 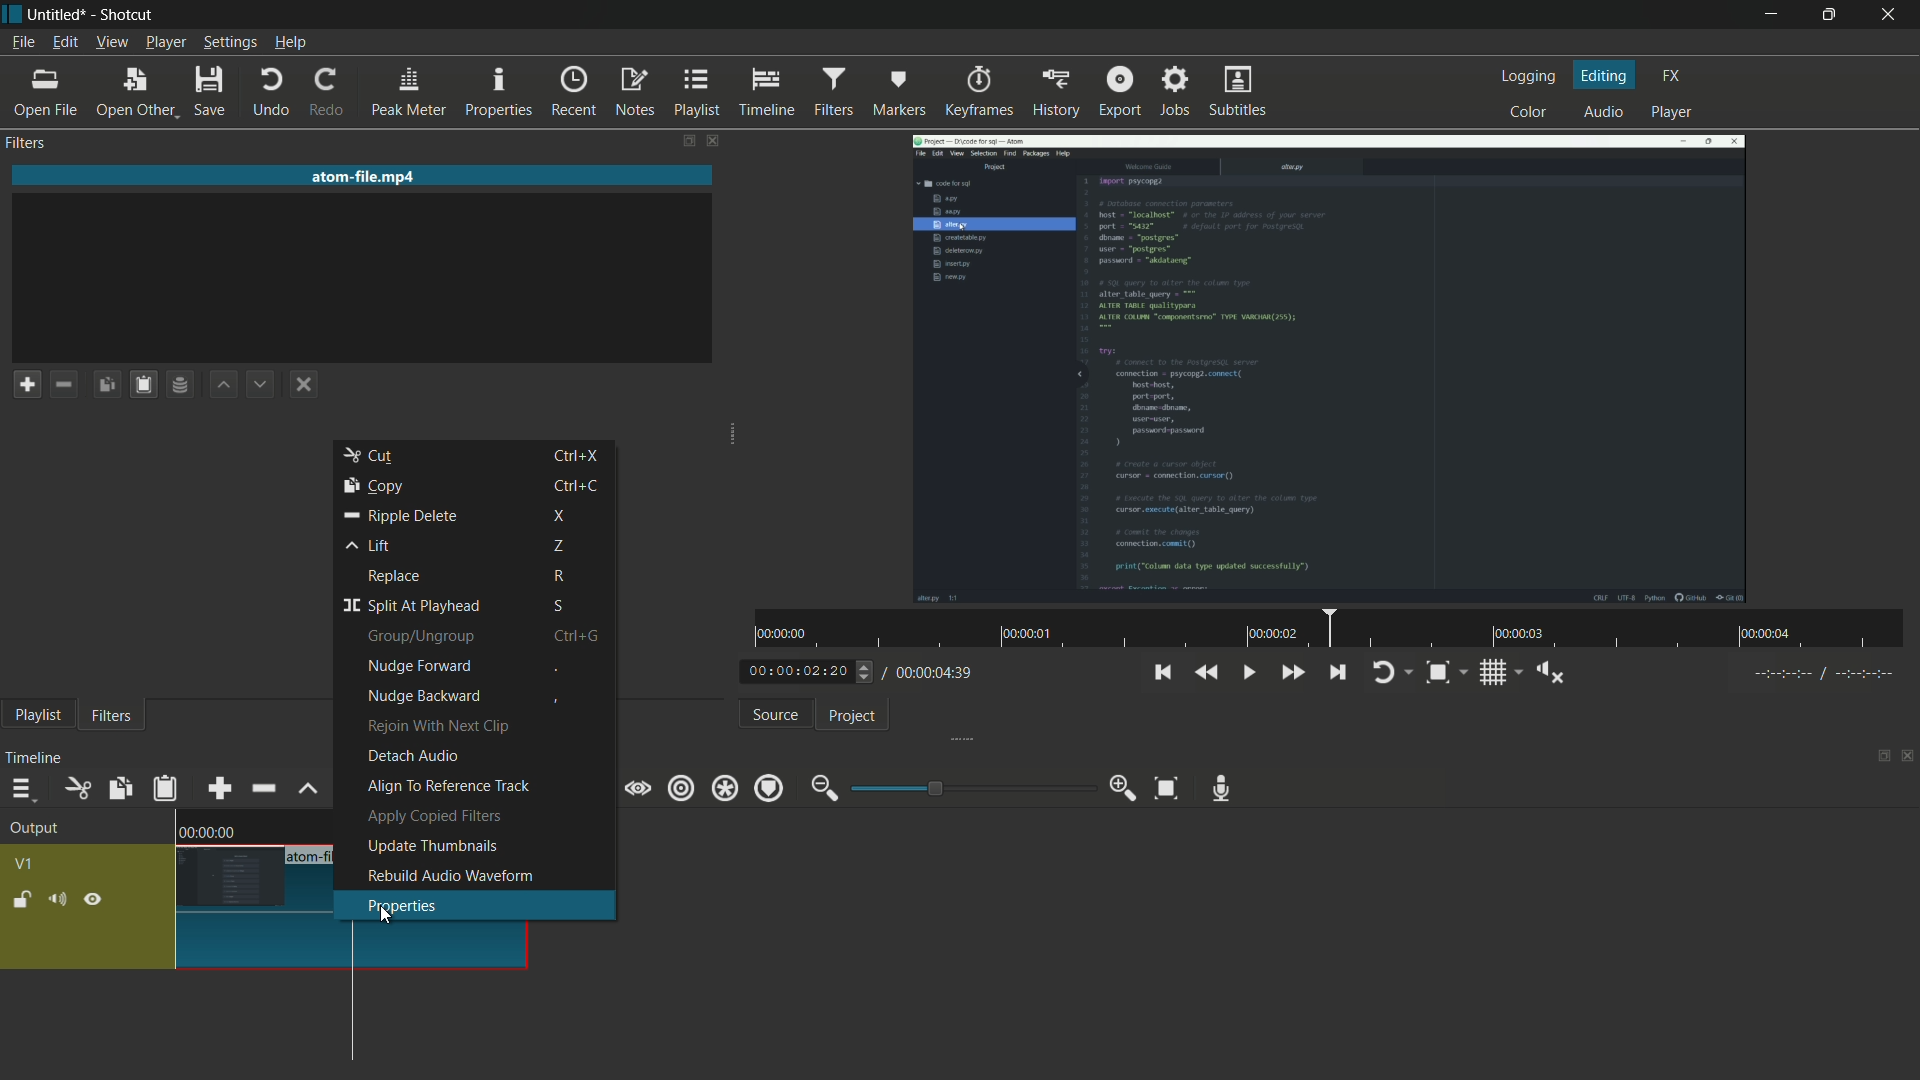 What do you see at coordinates (764, 92) in the screenshot?
I see `timeline` at bounding box center [764, 92].